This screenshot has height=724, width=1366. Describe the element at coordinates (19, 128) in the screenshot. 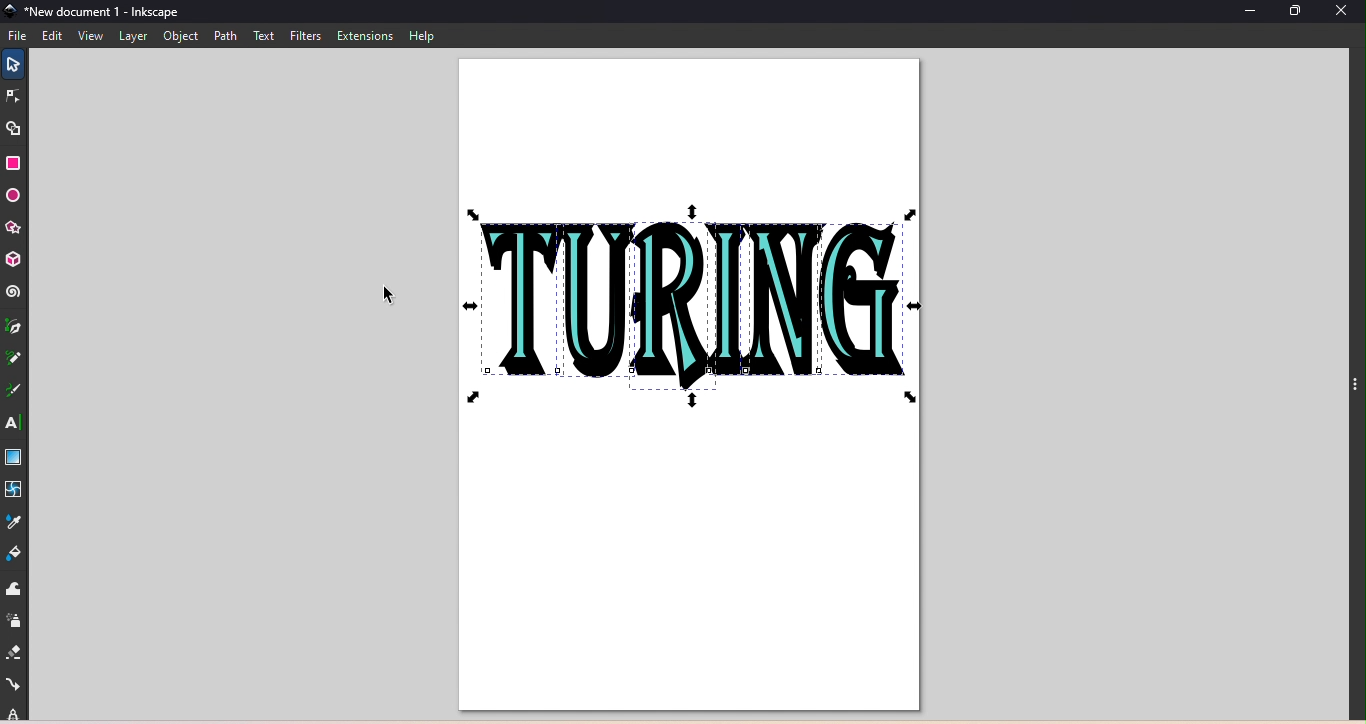

I see `Shape builder tool` at that location.